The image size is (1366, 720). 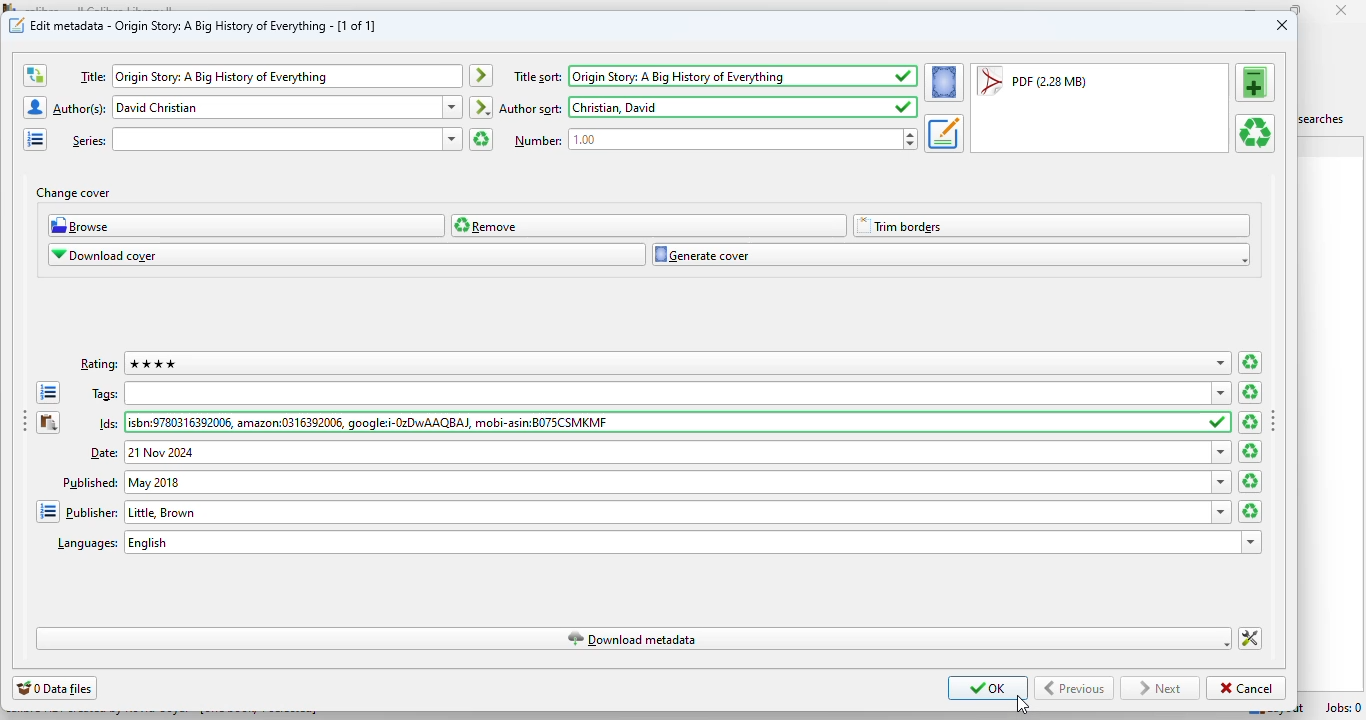 What do you see at coordinates (102, 451) in the screenshot?
I see `text` at bounding box center [102, 451].